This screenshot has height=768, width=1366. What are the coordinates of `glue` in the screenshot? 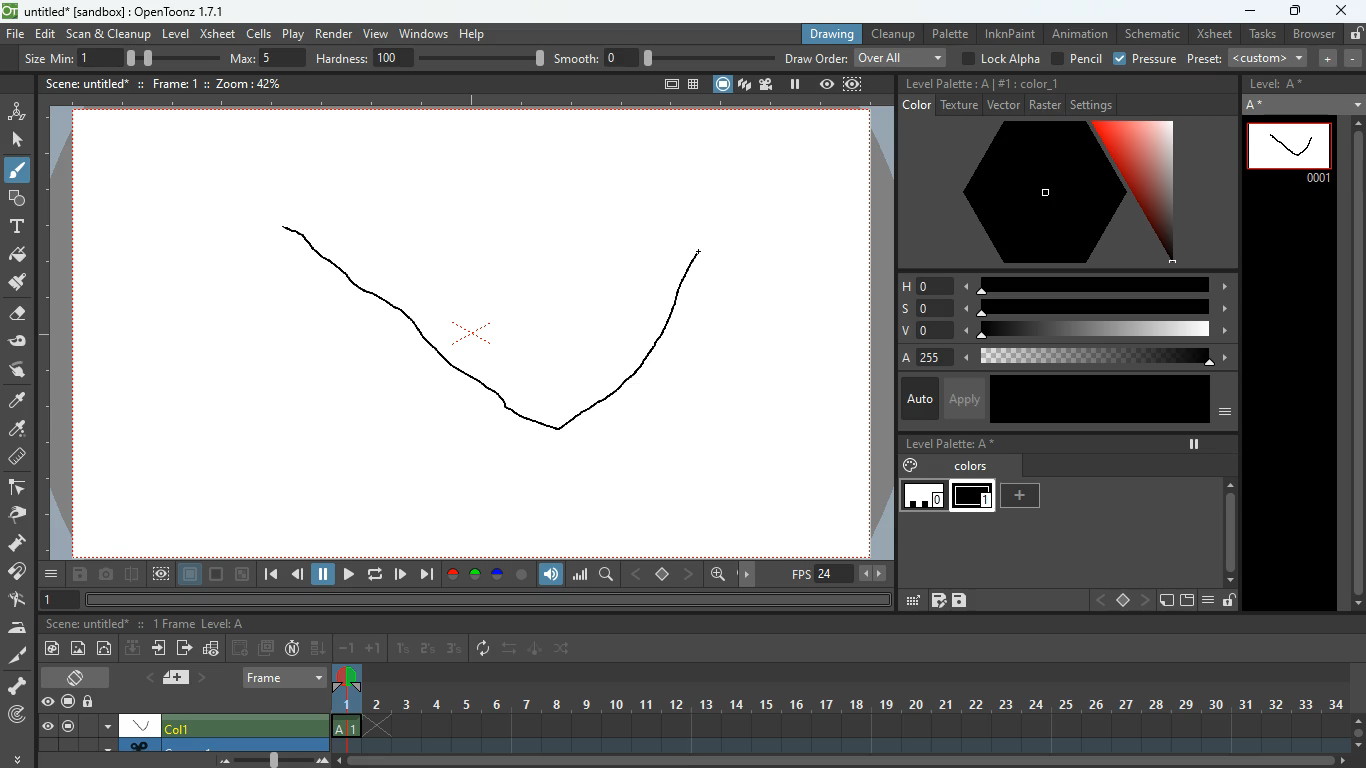 It's located at (18, 342).